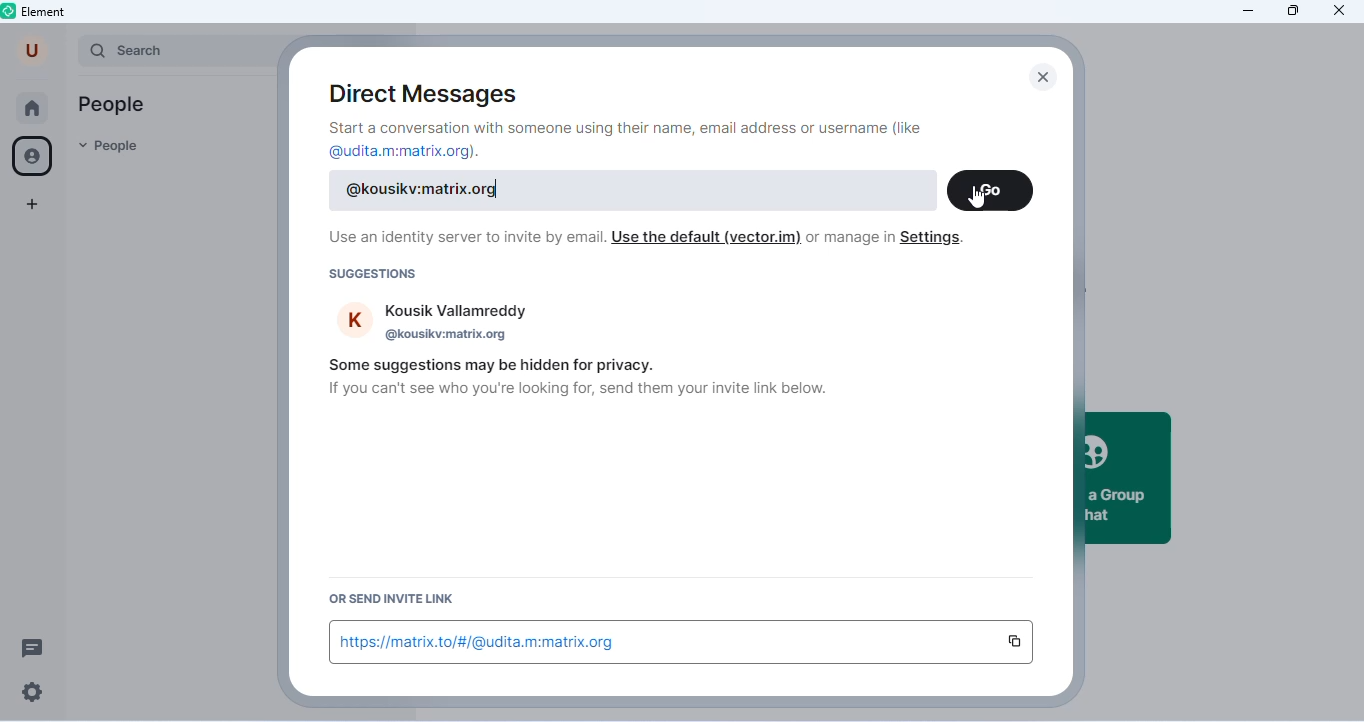 The height and width of the screenshot is (722, 1364). I want to click on account of Kousik Vallamreddy, so click(432, 321).